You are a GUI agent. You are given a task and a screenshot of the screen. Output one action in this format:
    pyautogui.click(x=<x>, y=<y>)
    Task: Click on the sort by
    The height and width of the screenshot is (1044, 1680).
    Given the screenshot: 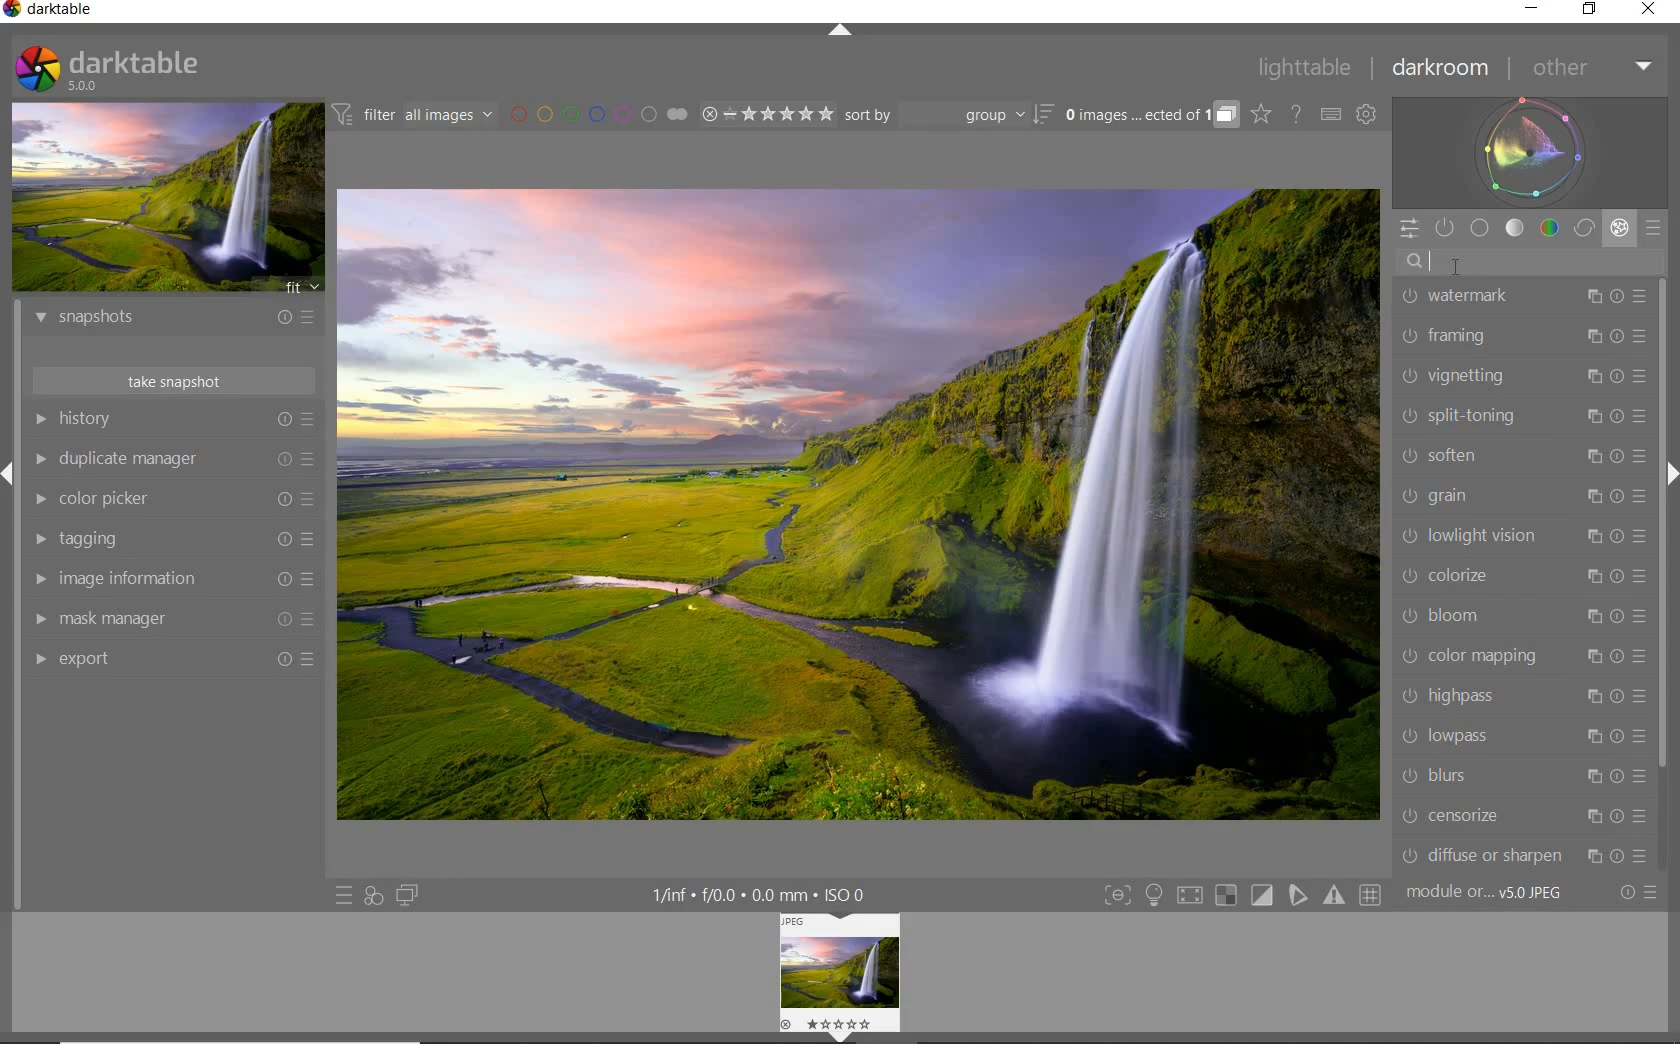 What is the action you would take?
    pyautogui.click(x=949, y=114)
    